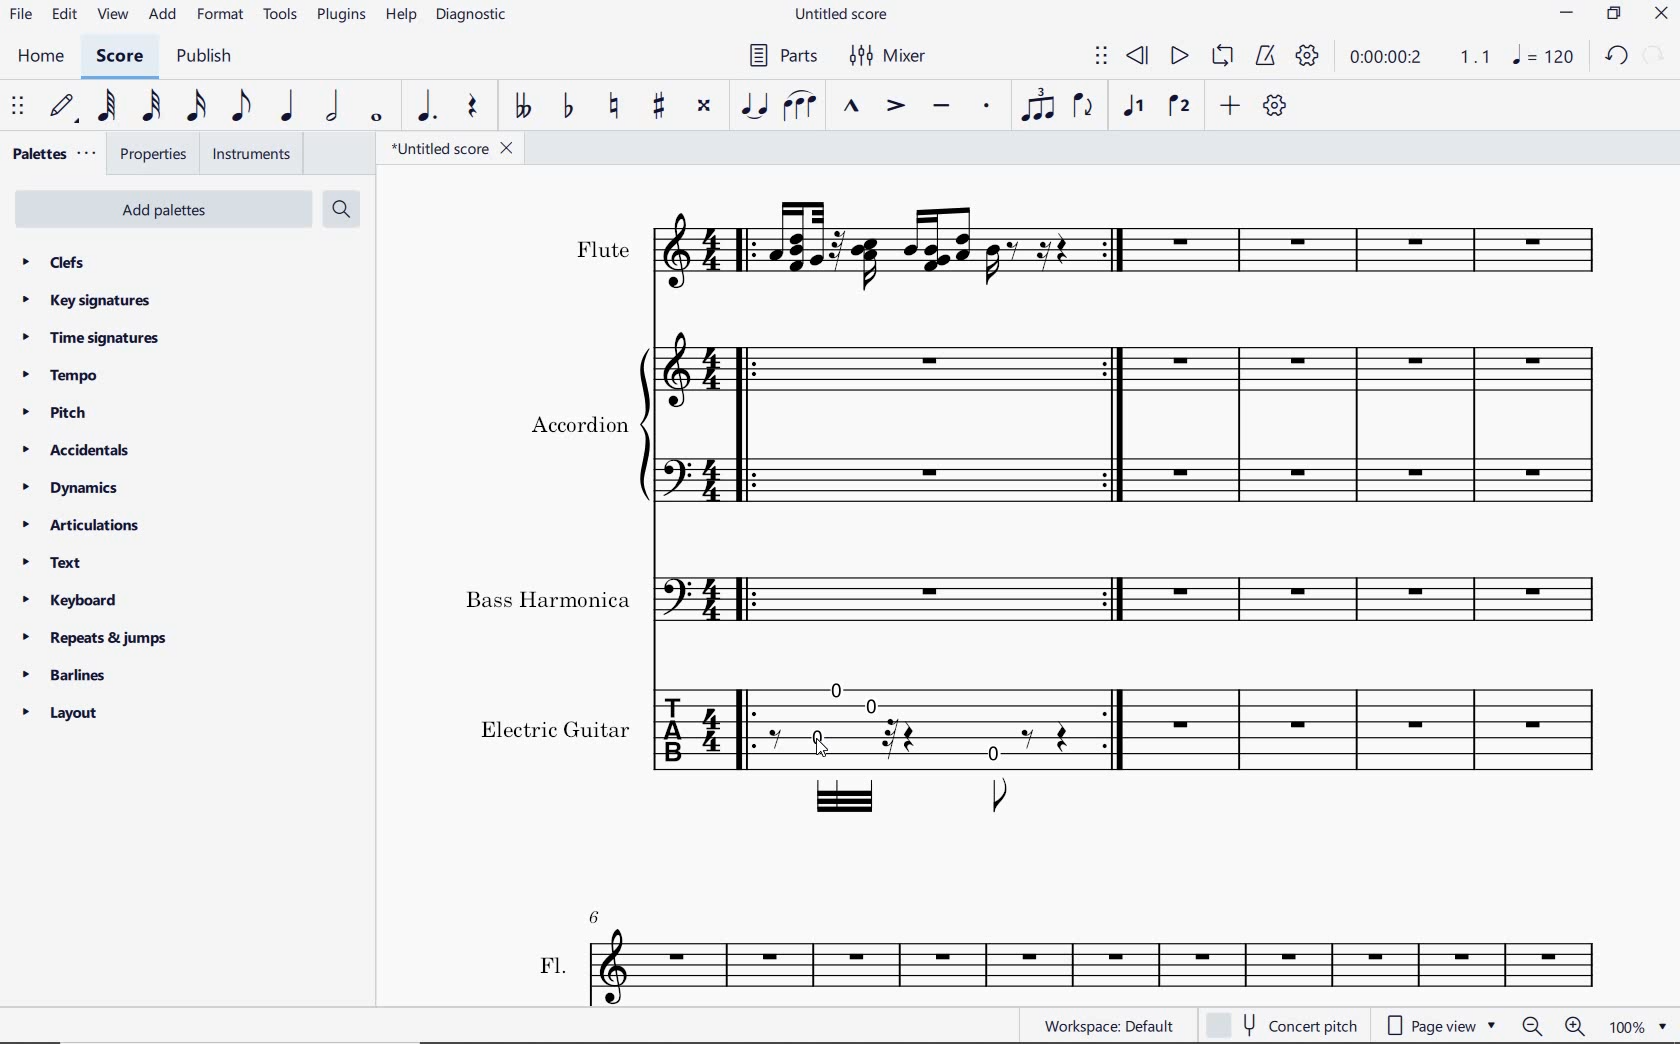 The width and height of the screenshot is (1680, 1044). Describe the element at coordinates (1614, 57) in the screenshot. I see `undo` at that location.